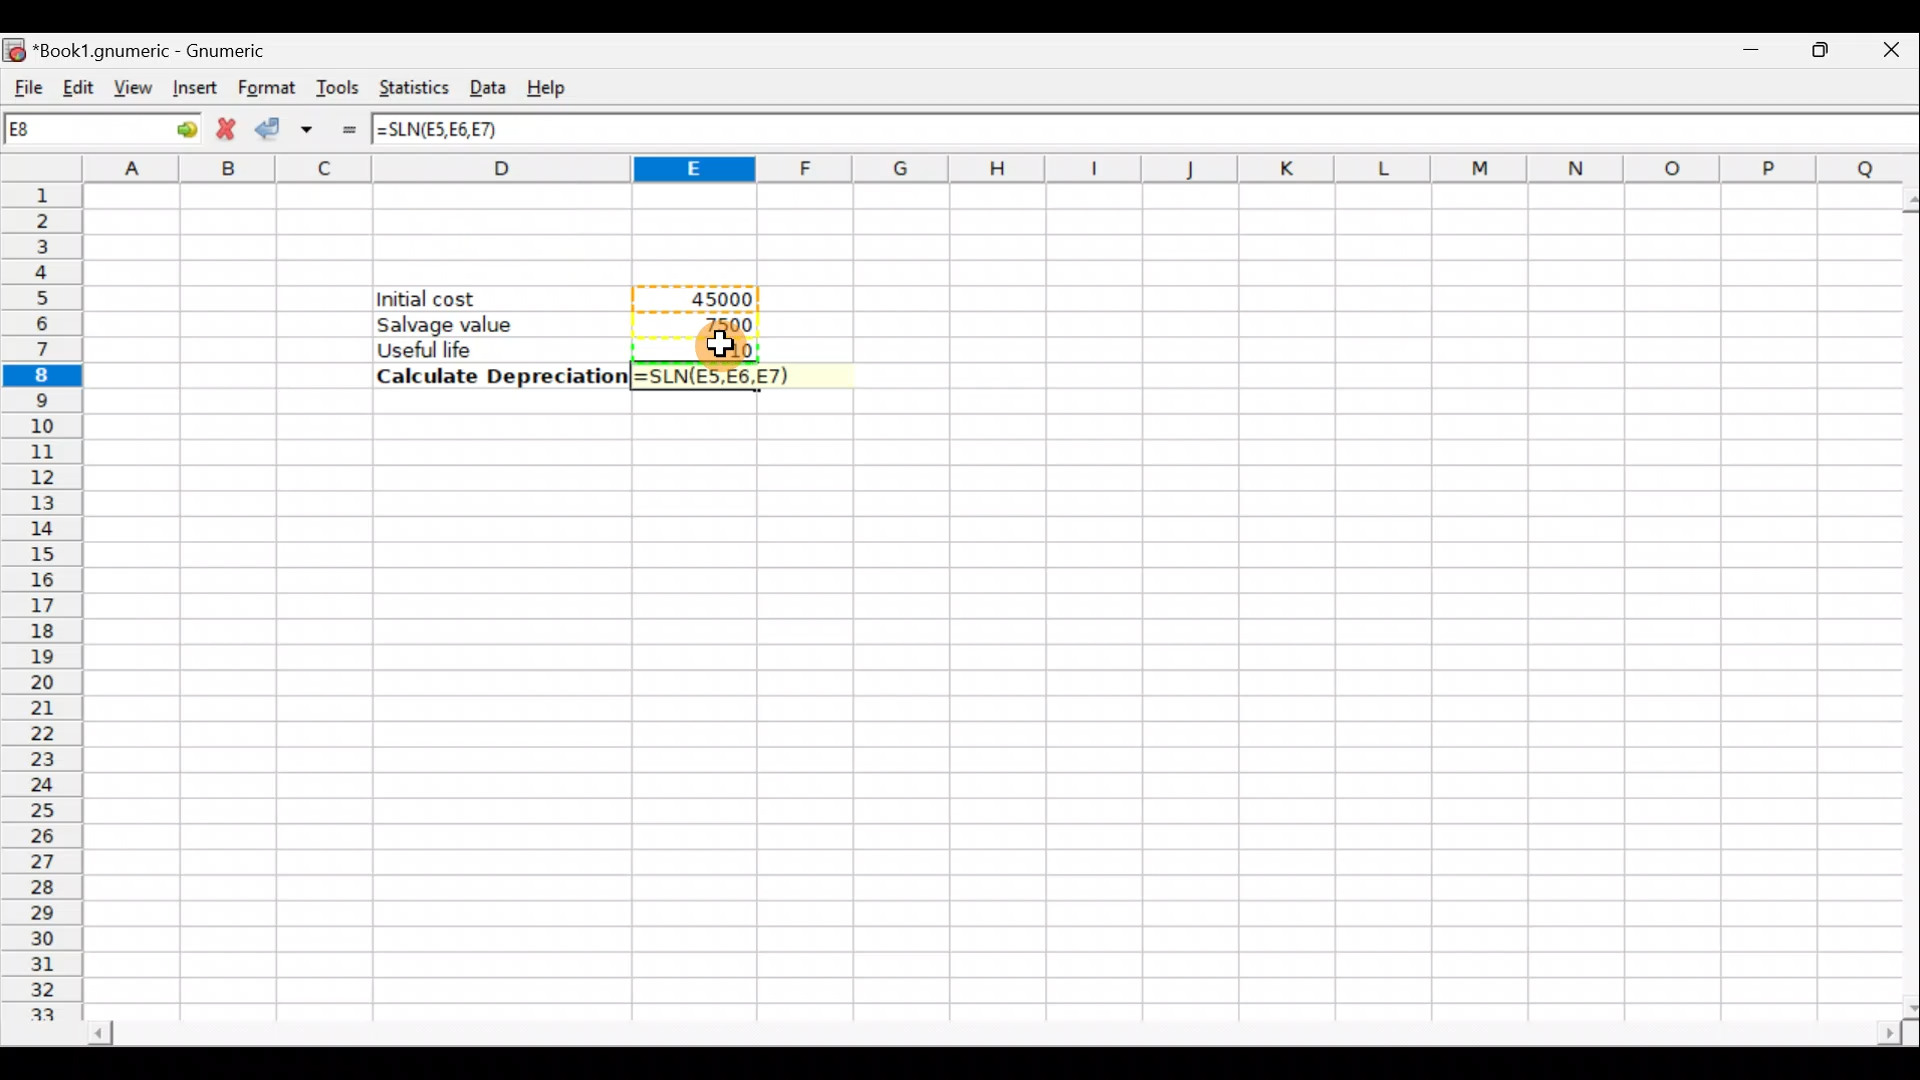 This screenshot has height=1080, width=1920. Describe the element at coordinates (1747, 56) in the screenshot. I see `Minimize` at that location.